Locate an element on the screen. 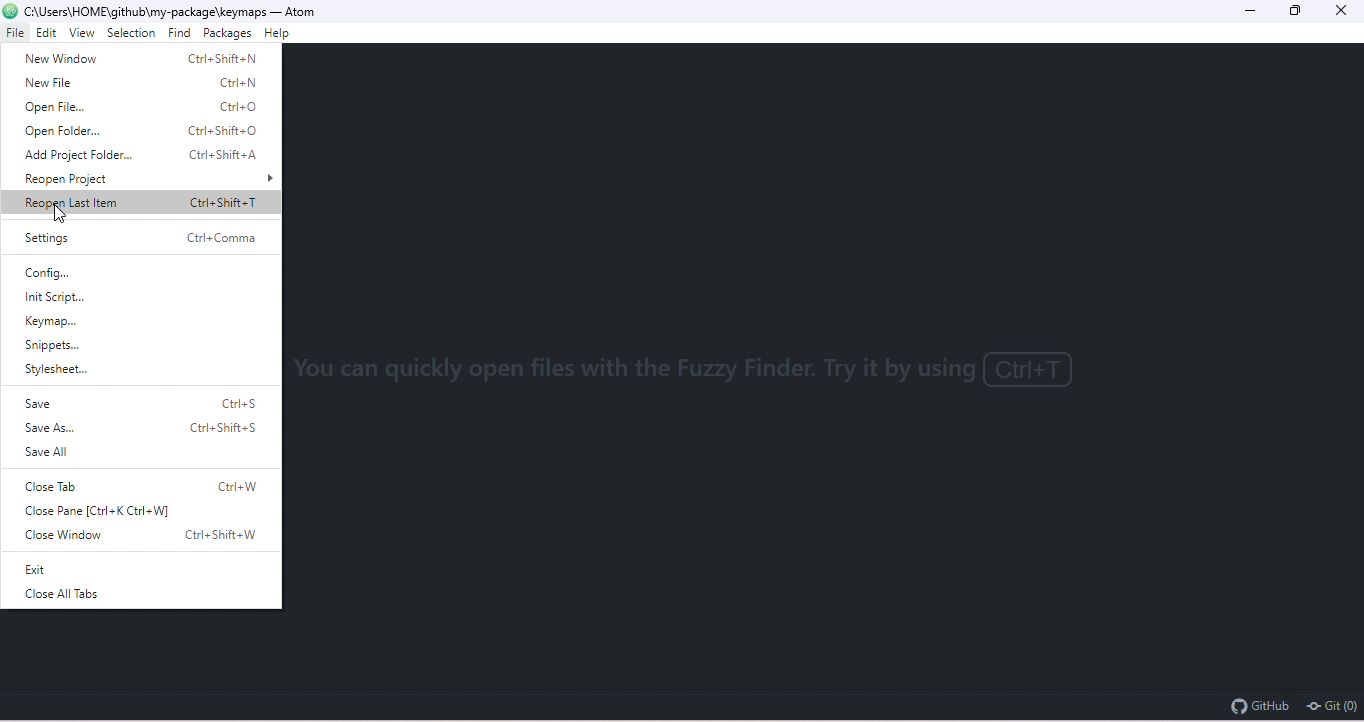  exit is located at coordinates (120, 569).